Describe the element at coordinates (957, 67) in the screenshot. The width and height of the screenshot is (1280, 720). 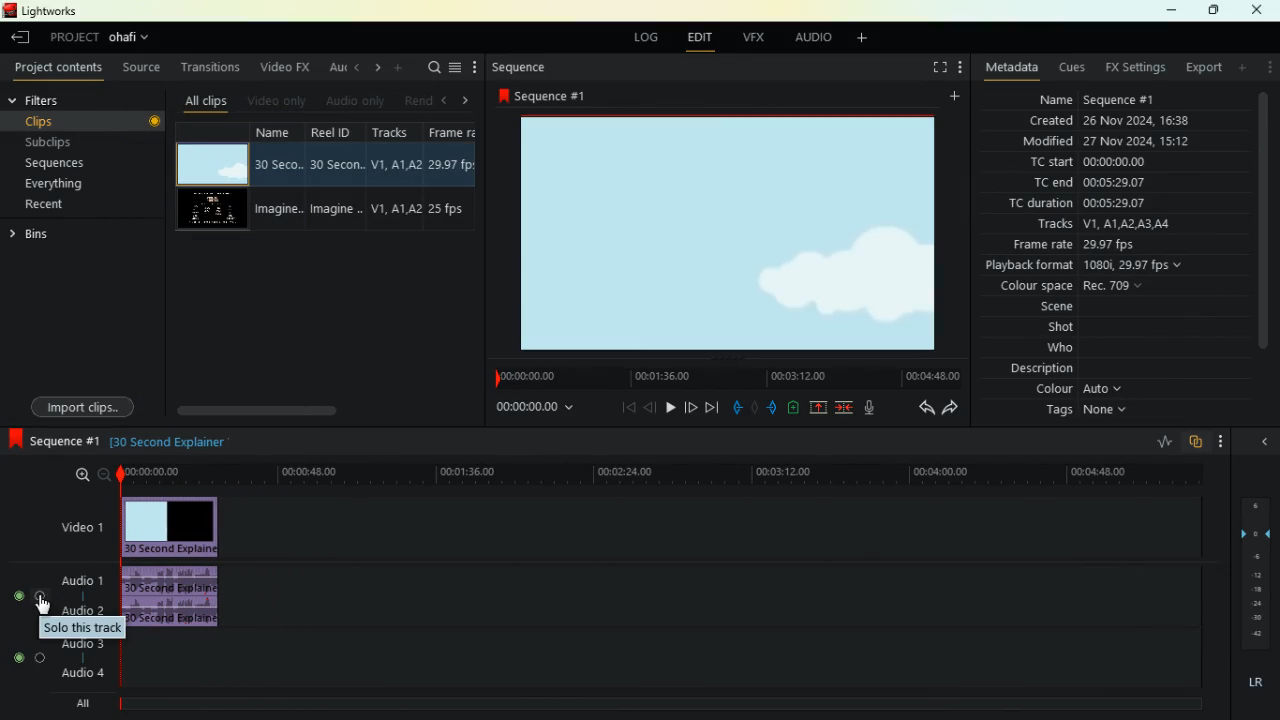
I see `more` at that location.